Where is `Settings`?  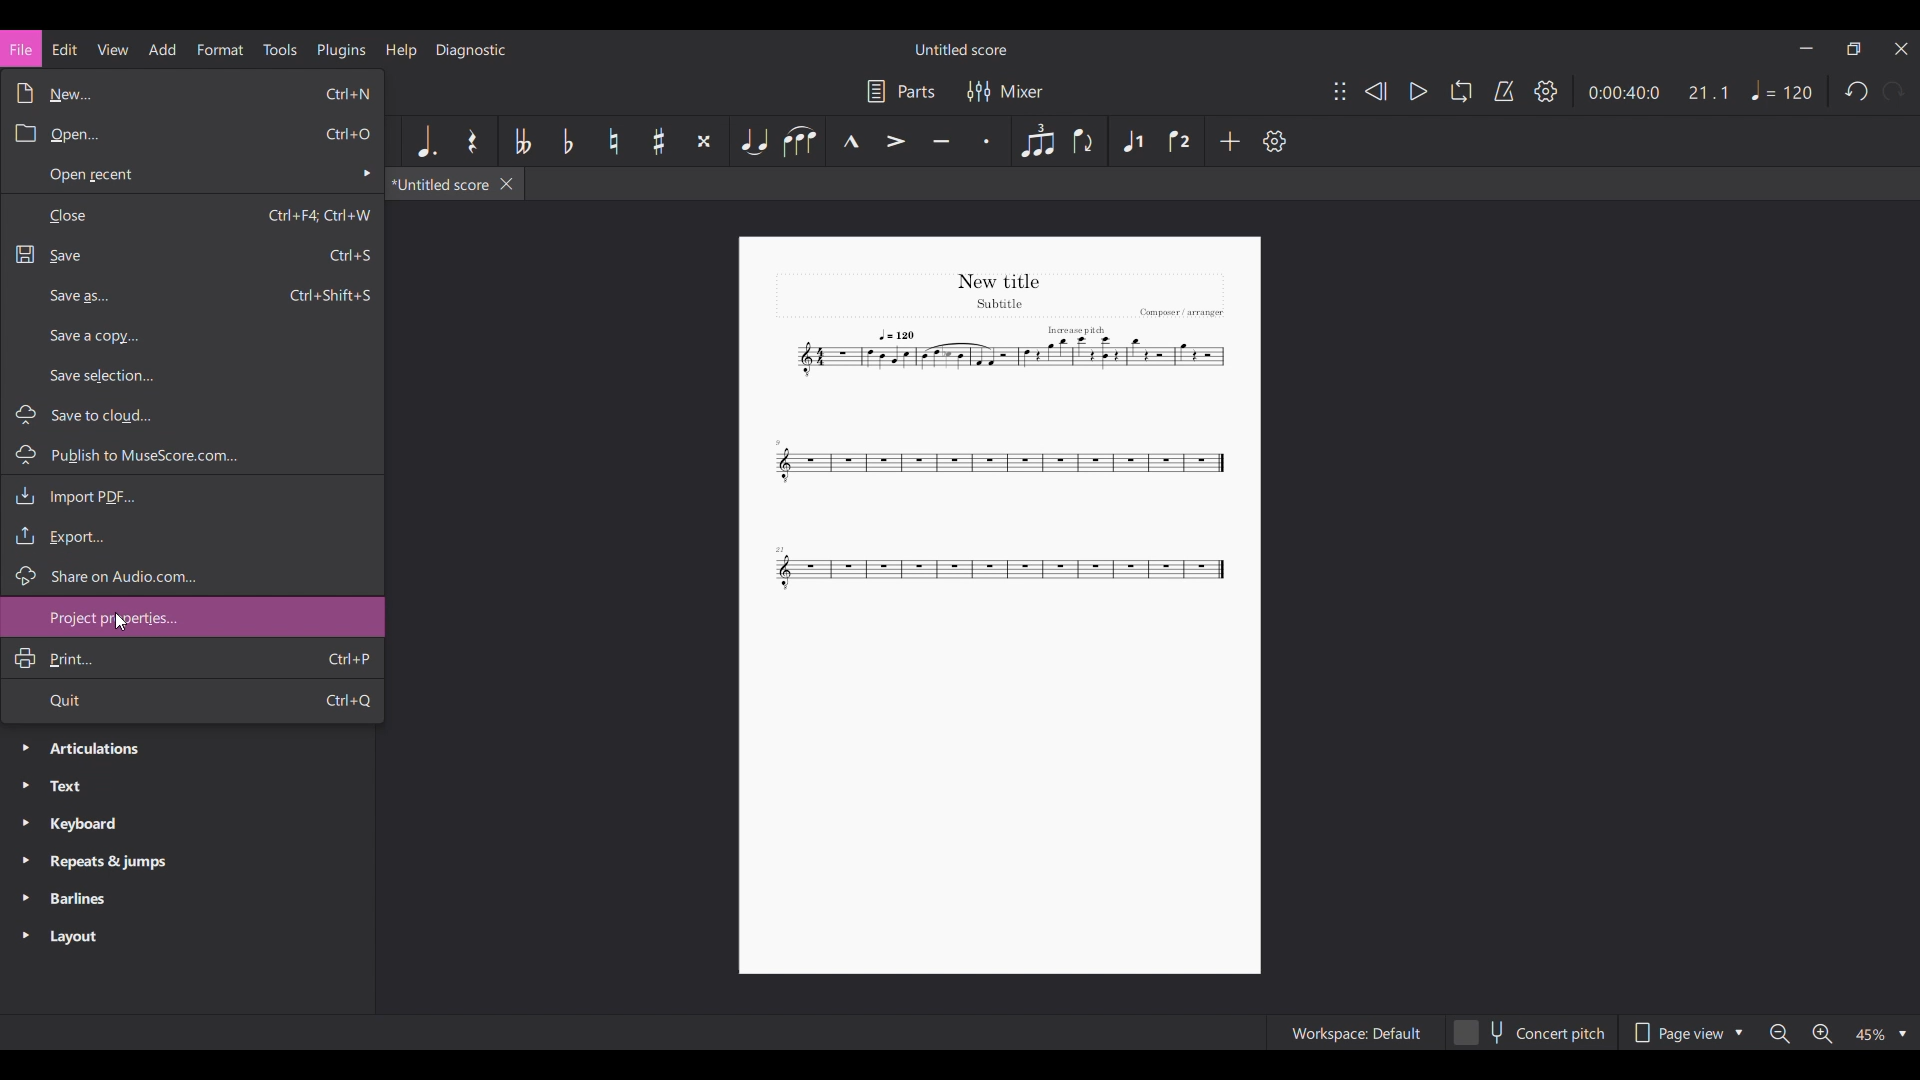
Settings is located at coordinates (1274, 141).